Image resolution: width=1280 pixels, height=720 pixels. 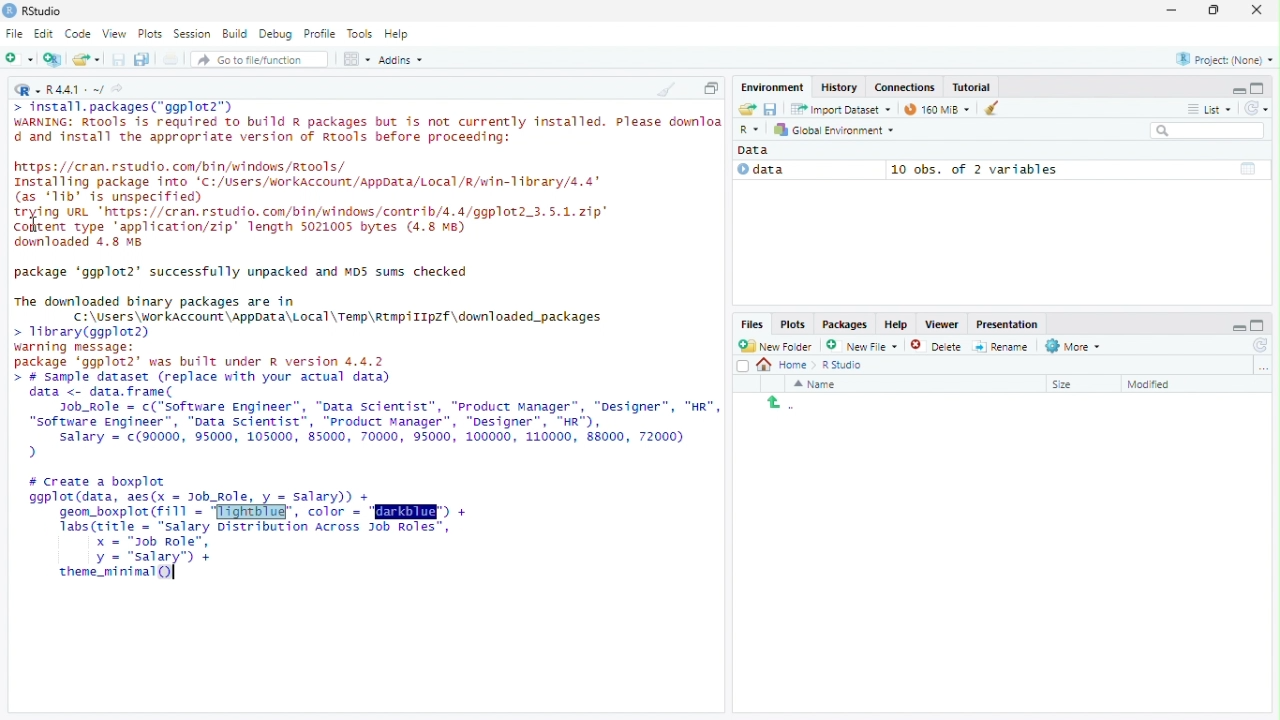 What do you see at coordinates (171, 59) in the screenshot?
I see `print the current file` at bounding box center [171, 59].